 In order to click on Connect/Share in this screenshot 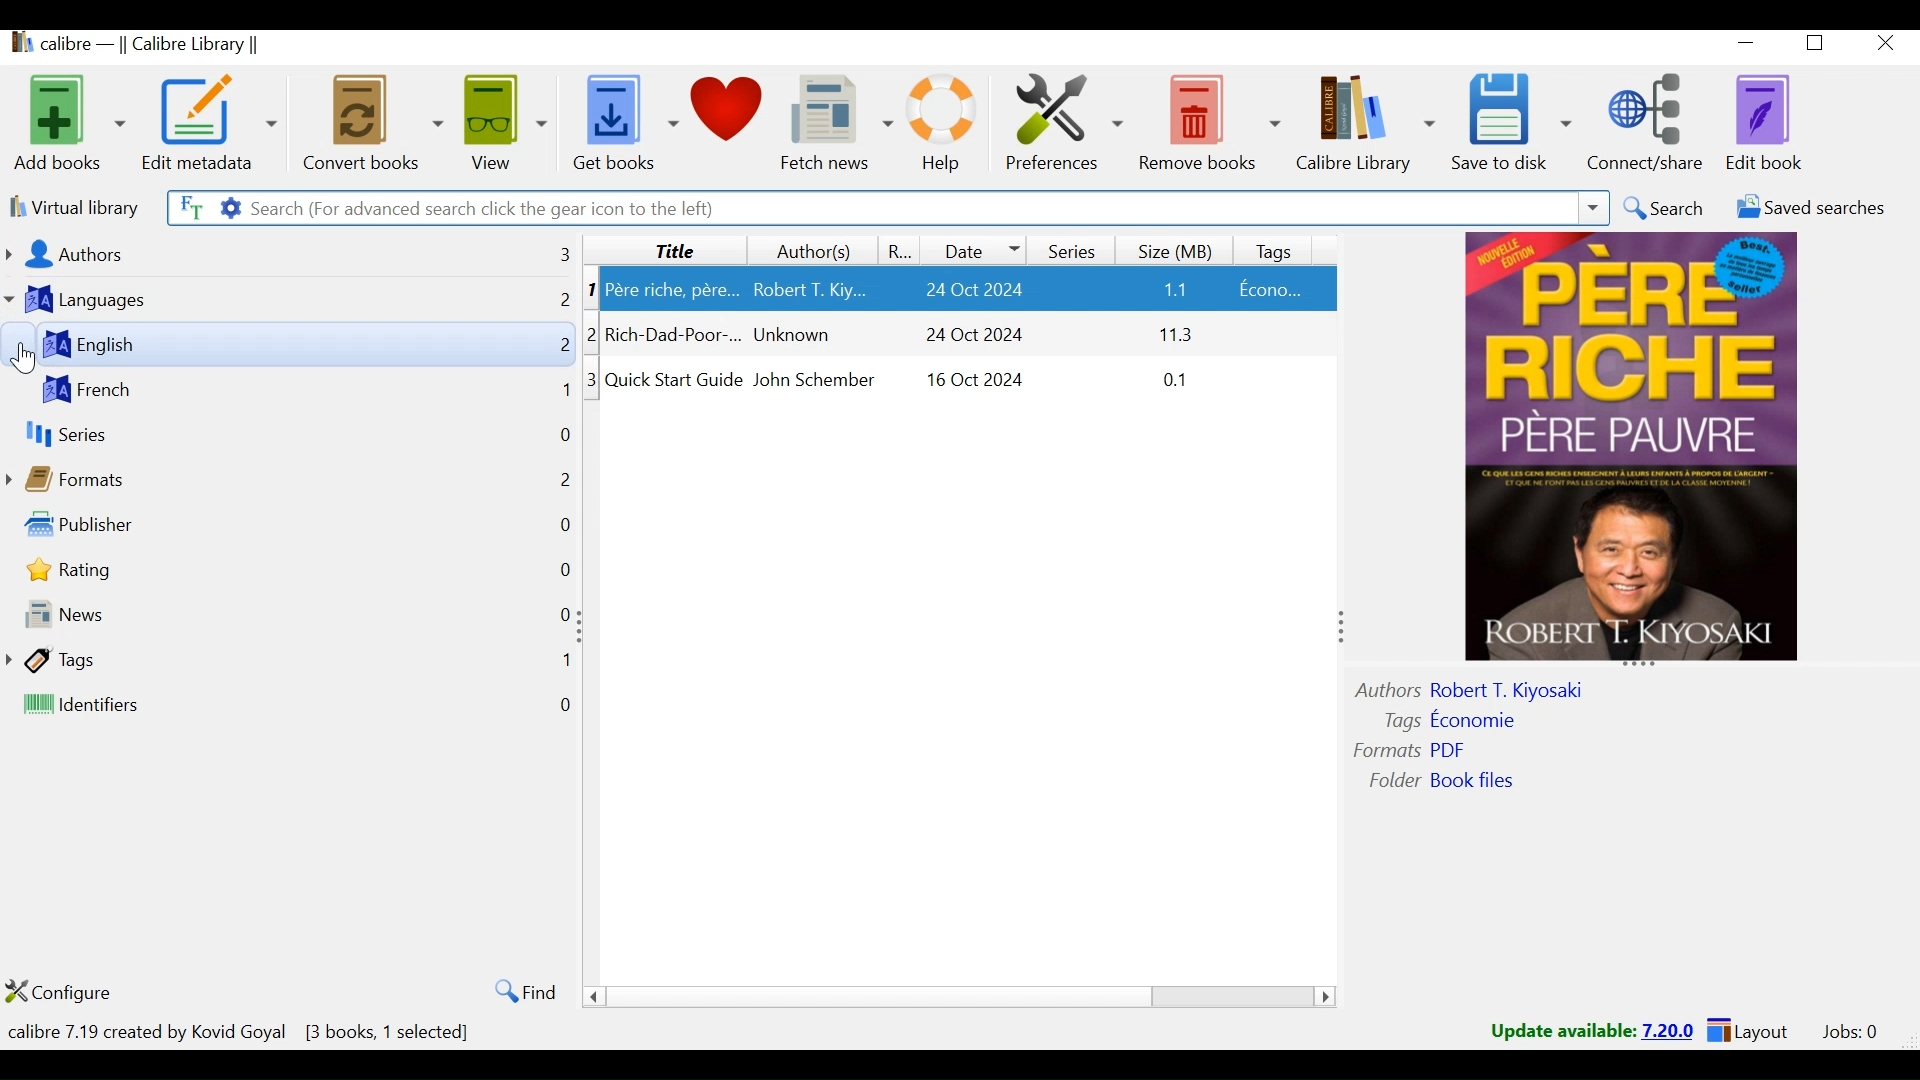, I will do `click(1651, 121)`.